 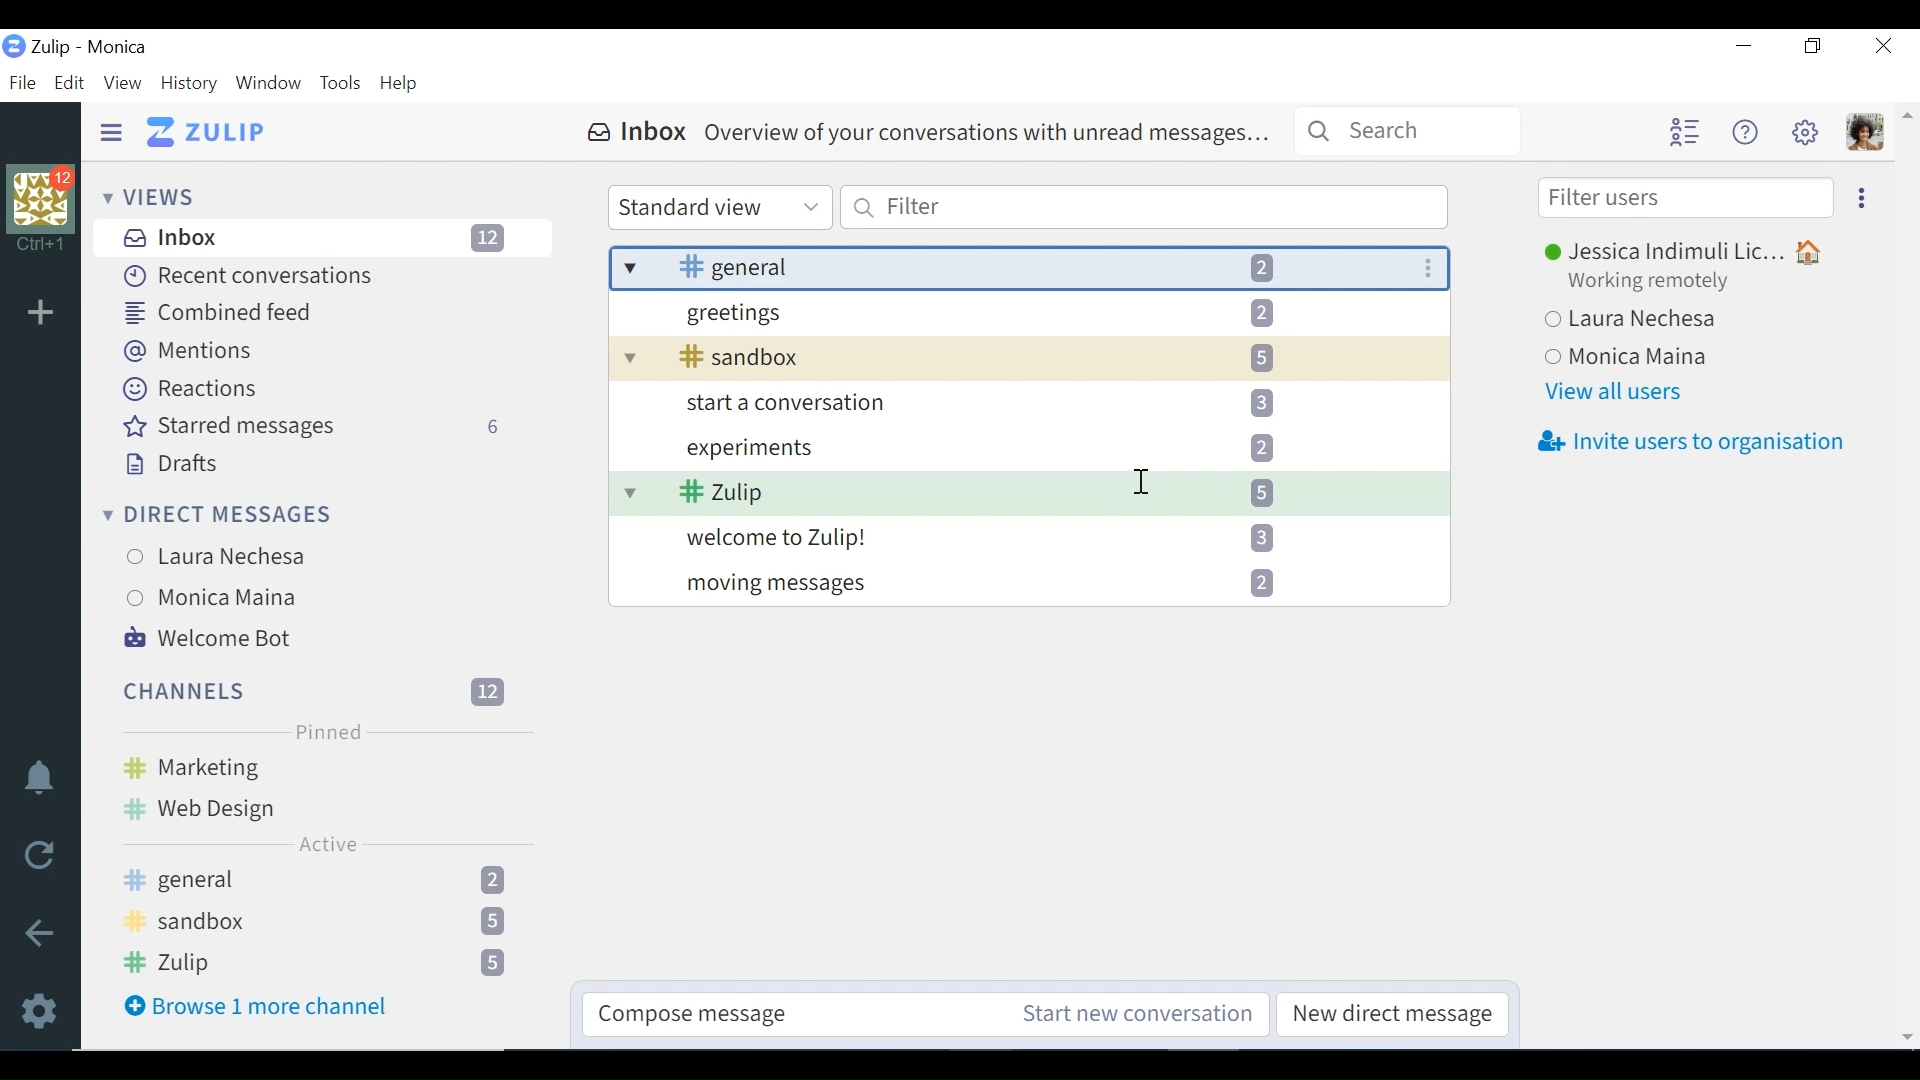 What do you see at coordinates (314, 880) in the screenshot?
I see `#general 2` at bounding box center [314, 880].